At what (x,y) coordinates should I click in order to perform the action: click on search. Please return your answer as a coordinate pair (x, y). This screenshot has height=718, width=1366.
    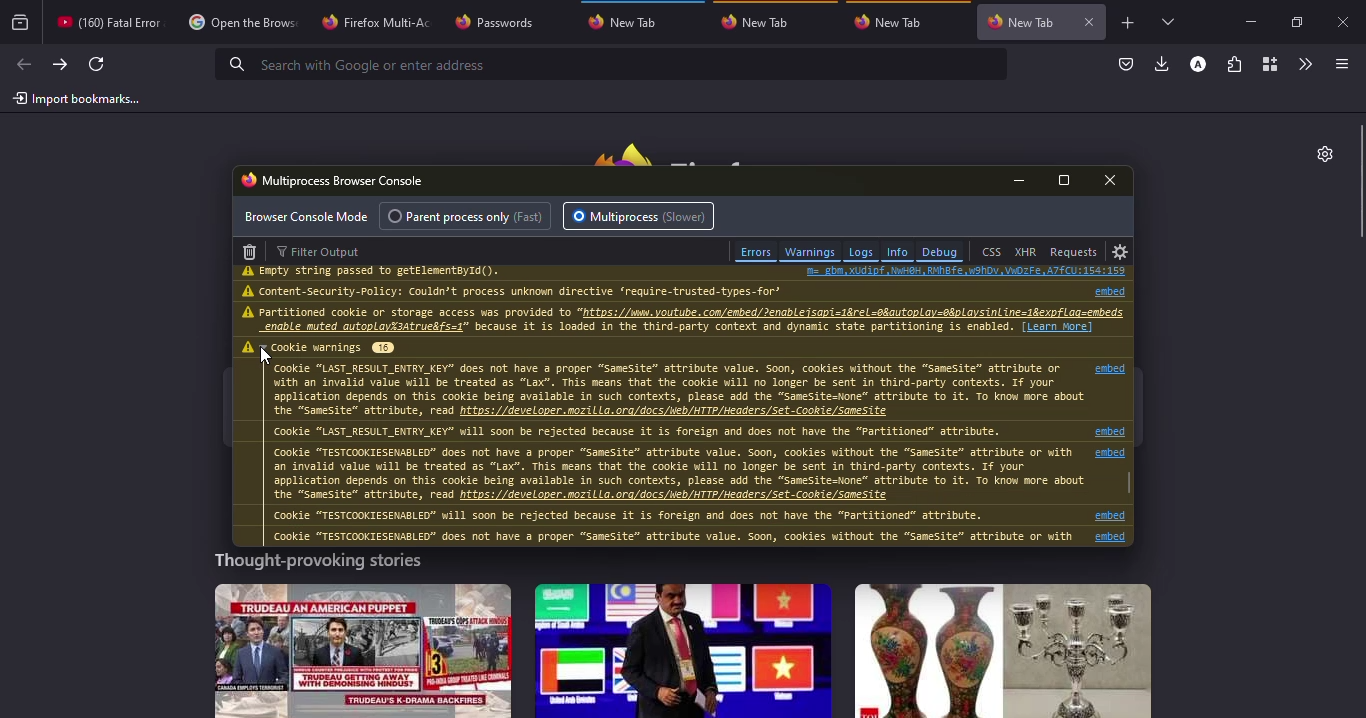
    Looking at the image, I should click on (357, 64).